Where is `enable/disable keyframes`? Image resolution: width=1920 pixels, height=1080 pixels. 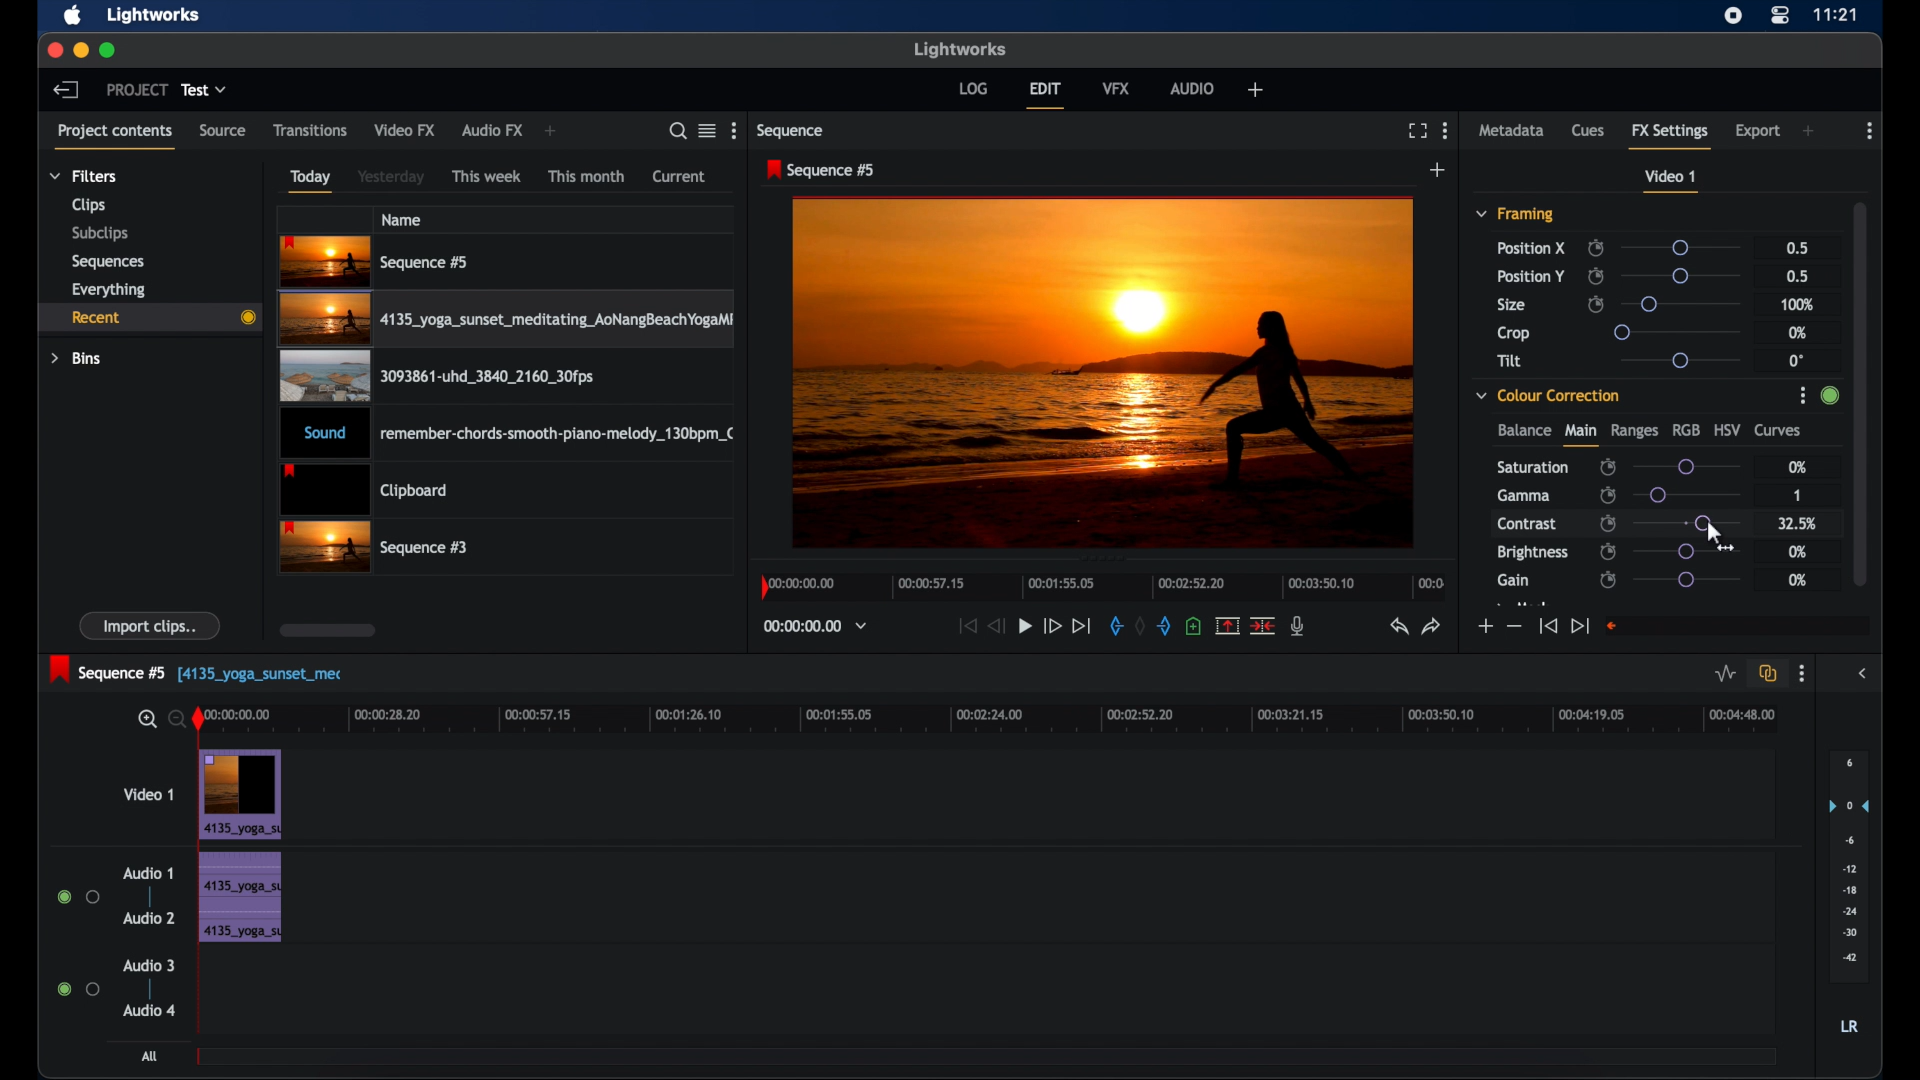
enable/disable keyframes is located at coordinates (1609, 495).